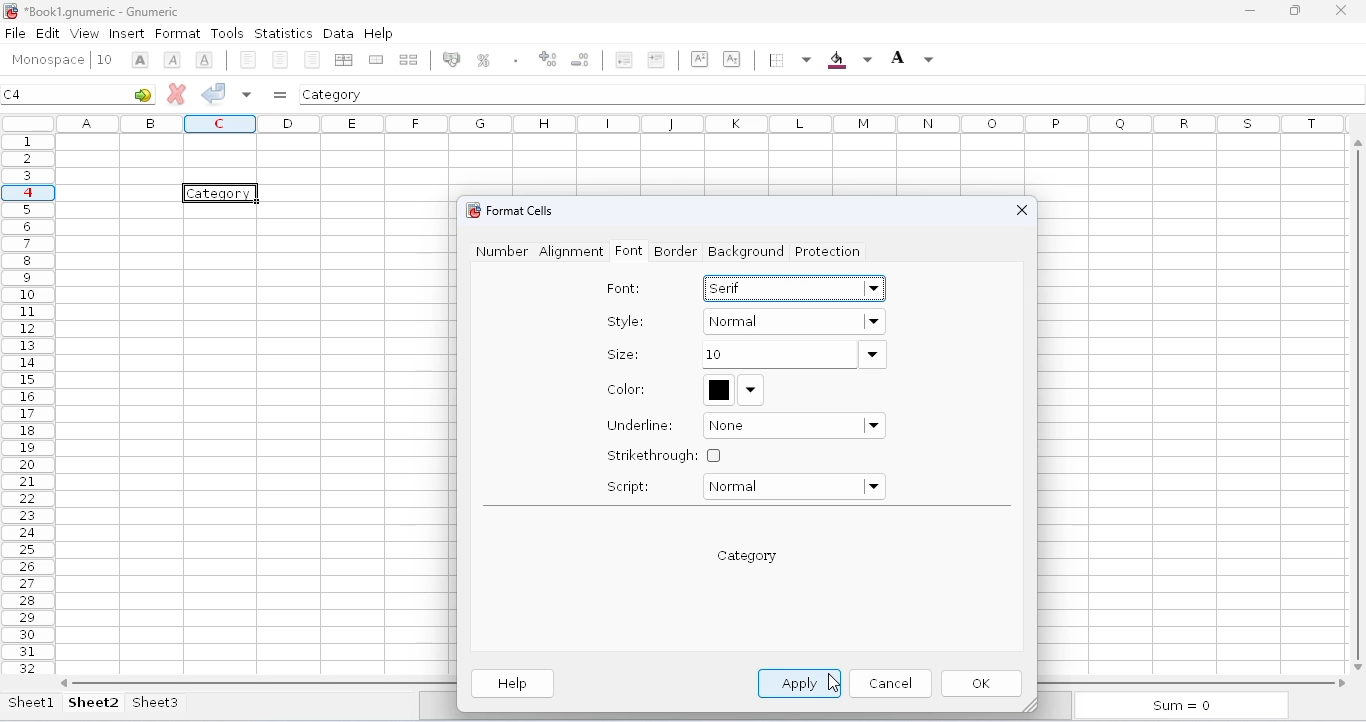  What do you see at coordinates (498, 252) in the screenshot?
I see `Number` at bounding box center [498, 252].